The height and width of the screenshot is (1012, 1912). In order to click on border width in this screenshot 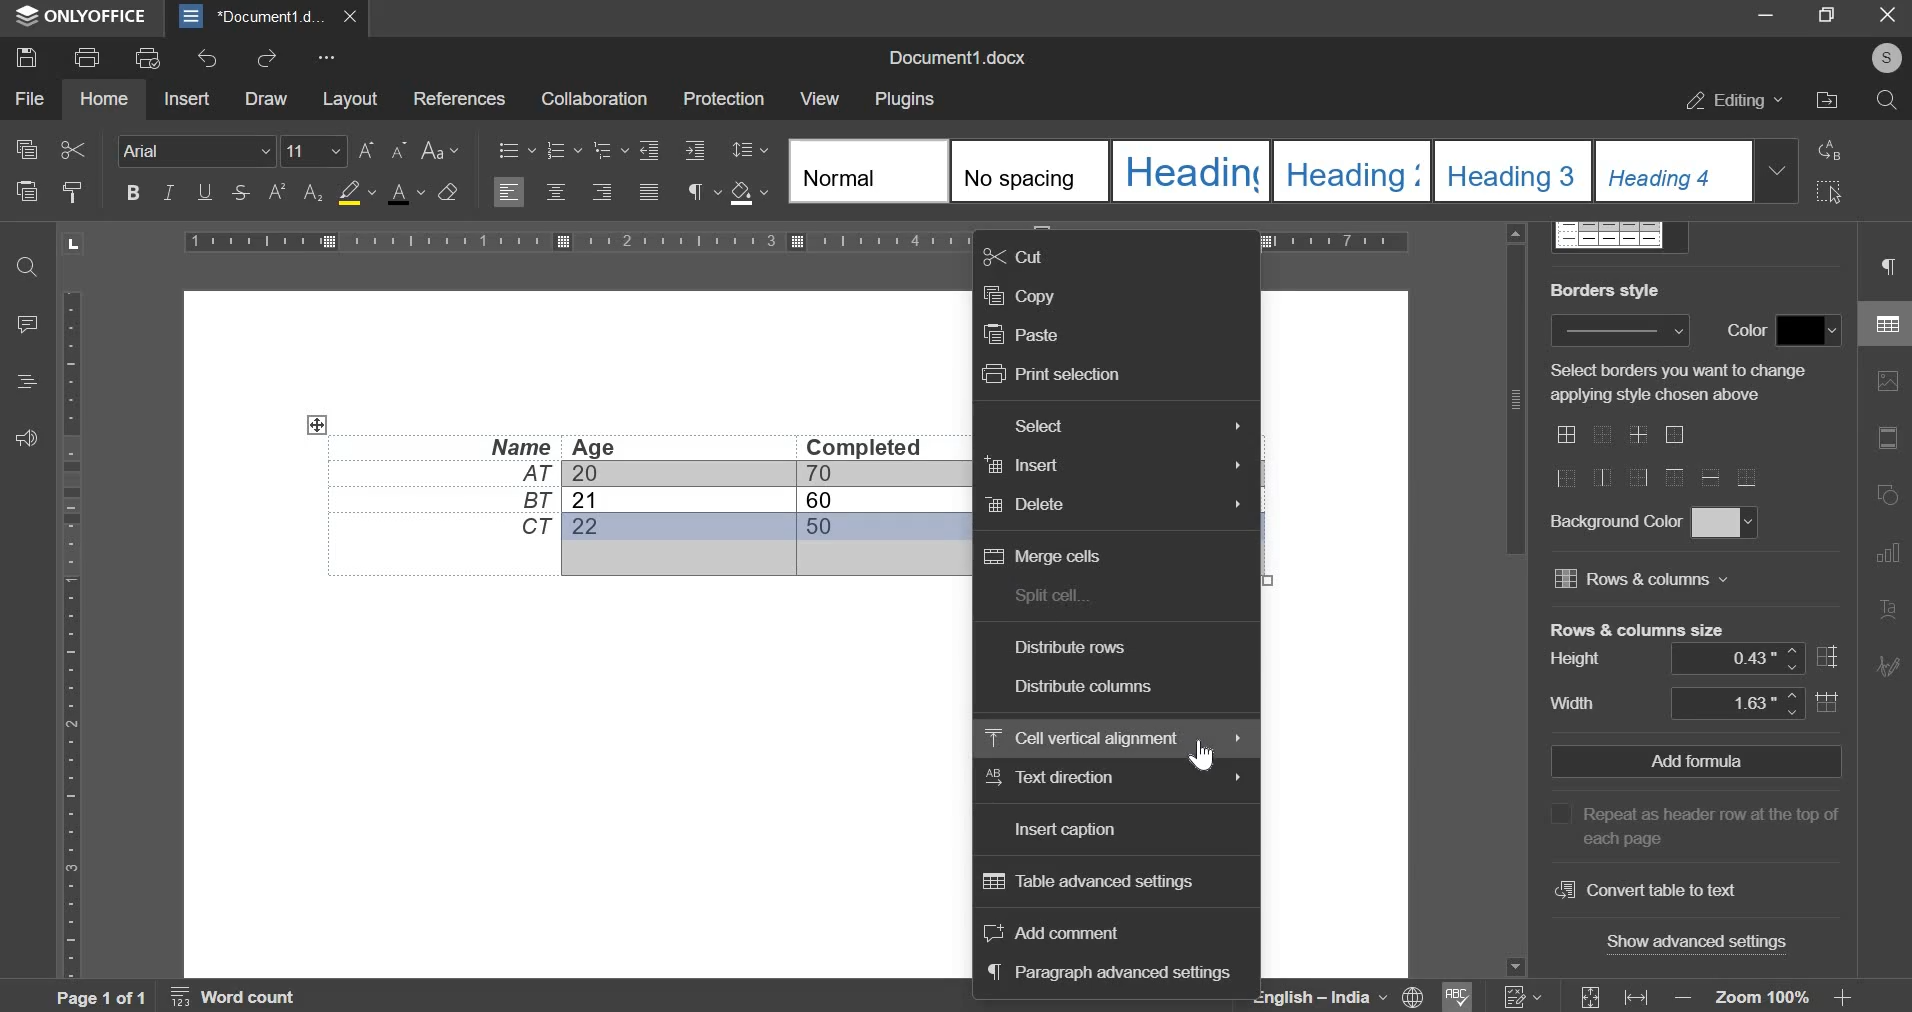, I will do `click(1615, 333)`.